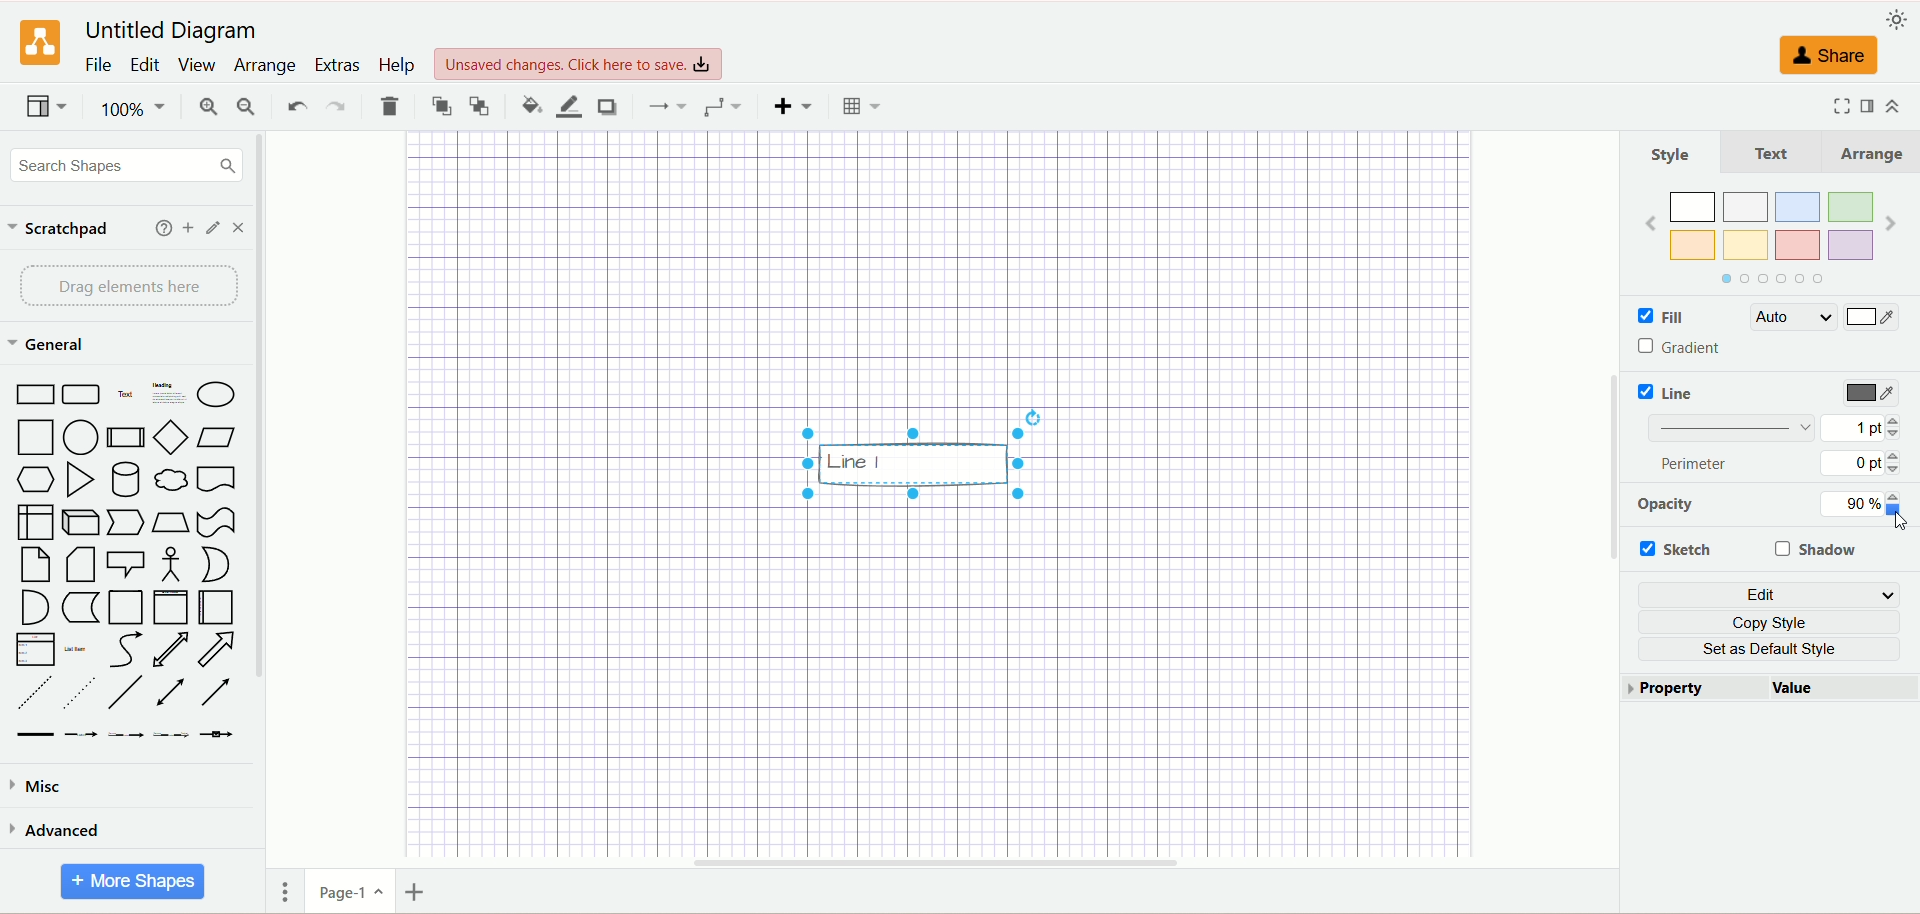 This screenshot has width=1920, height=914. Describe the element at coordinates (61, 828) in the screenshot. I see `advanced` at that location.